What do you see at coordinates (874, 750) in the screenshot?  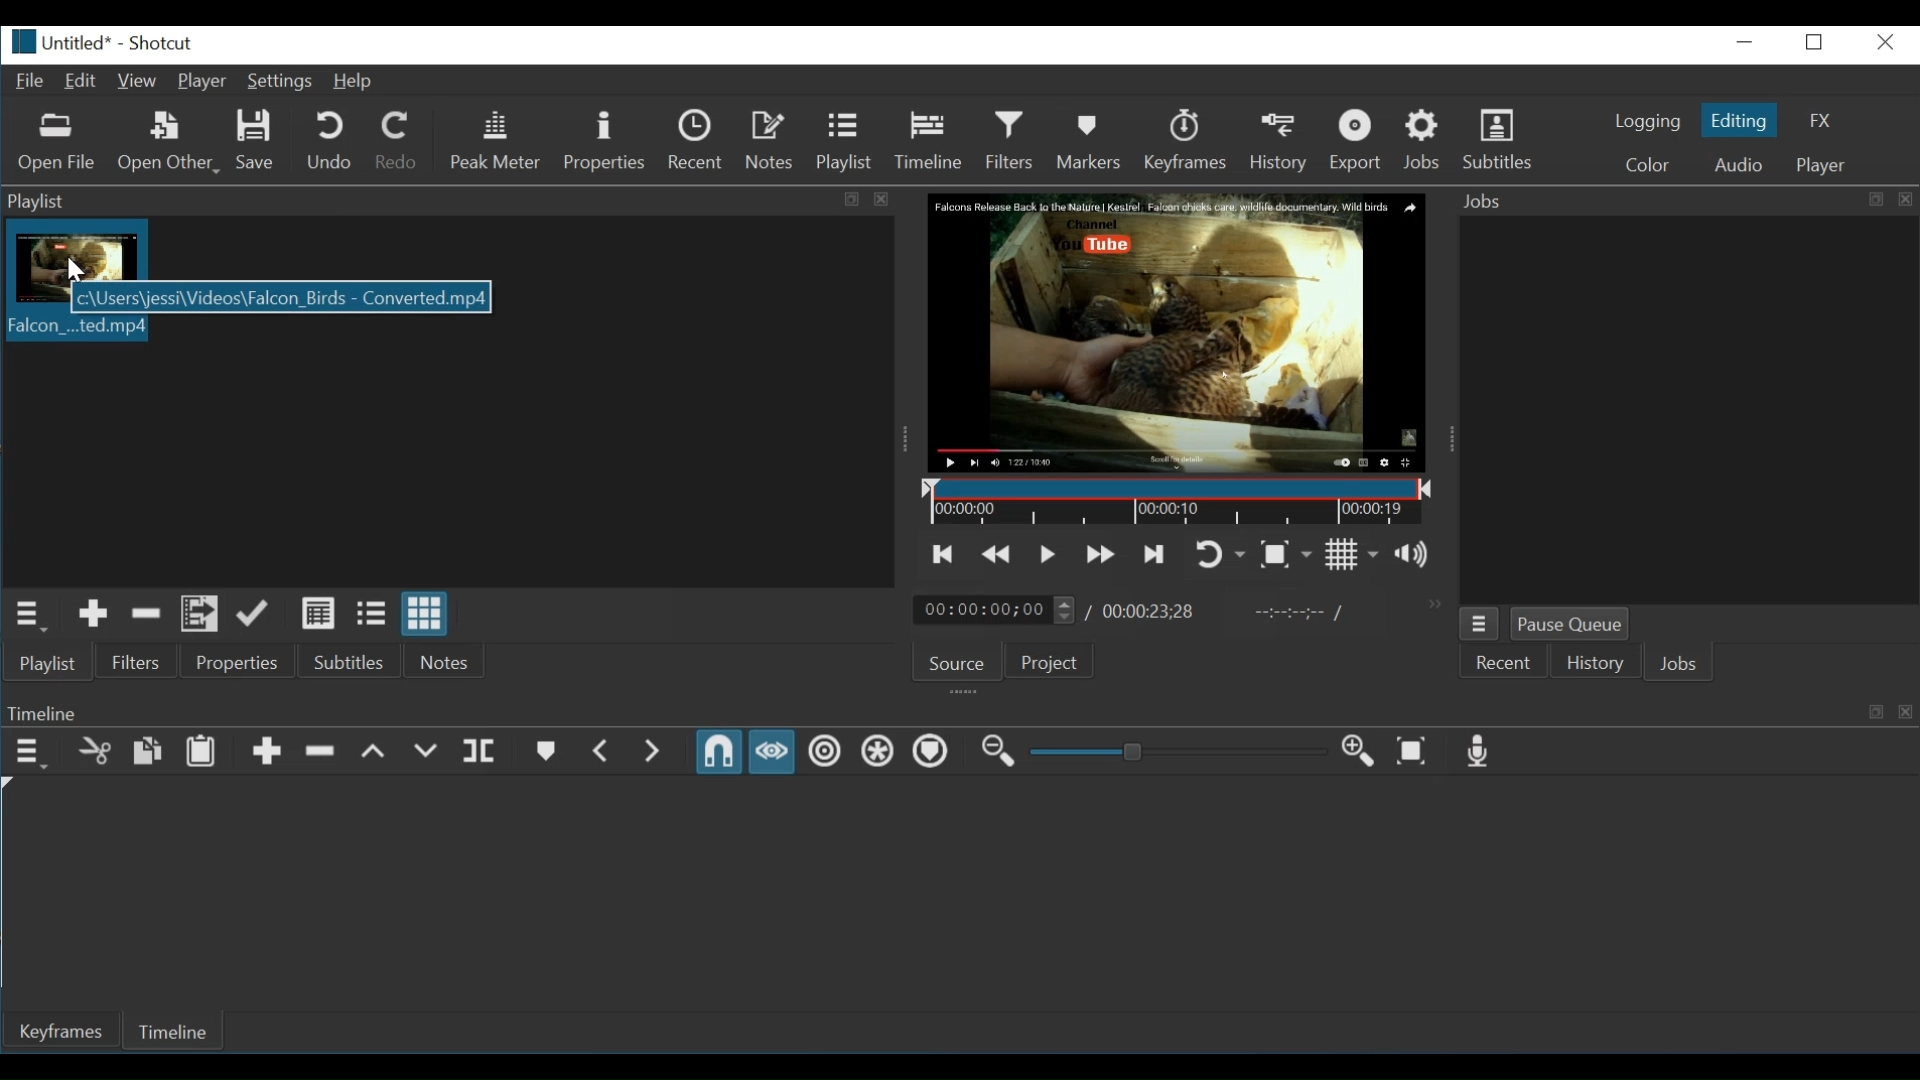 I see `Ripple all tracks` at bounding box center [874, 750].